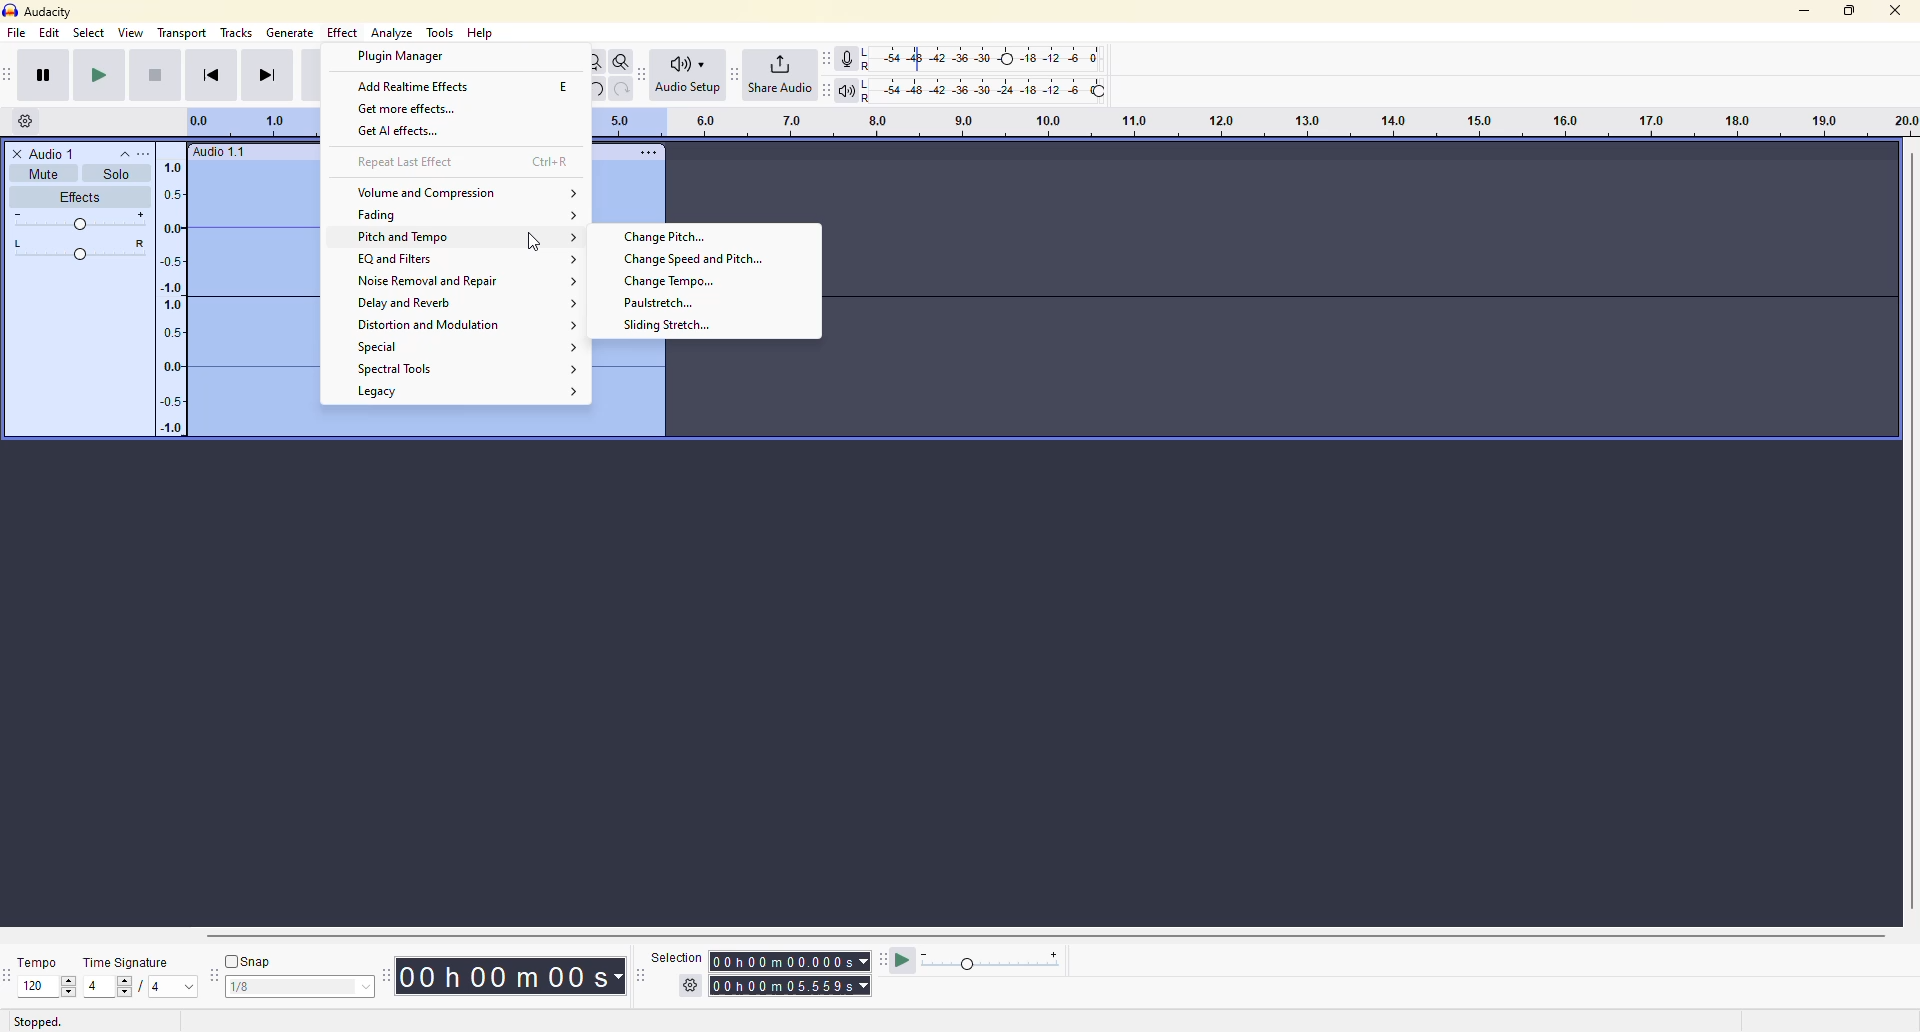  What do you see at coordinates (637, 976) in the screenshot?
I see `selection toolbar` at bounding box center [637, 976].